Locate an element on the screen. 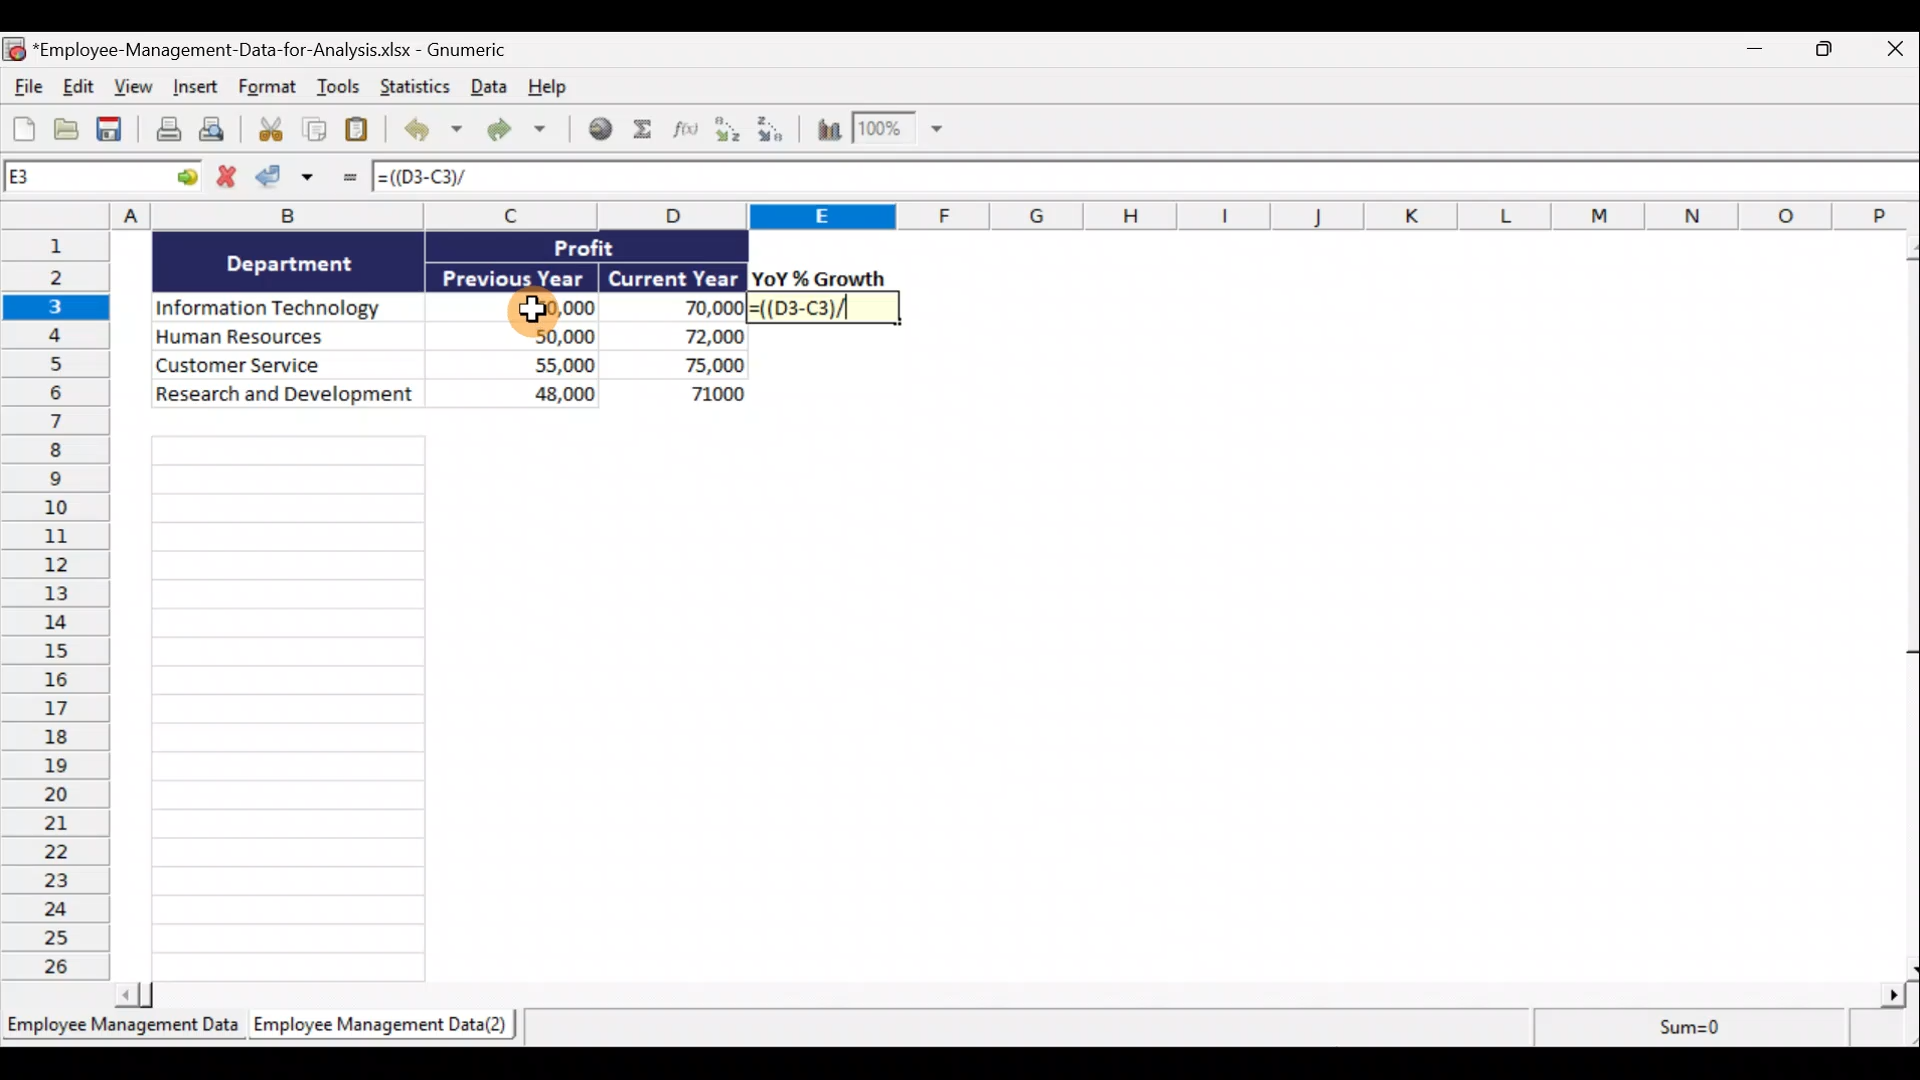 The image size is (1920, 1080). Create a new workbook is located at coordinates (24, 126).